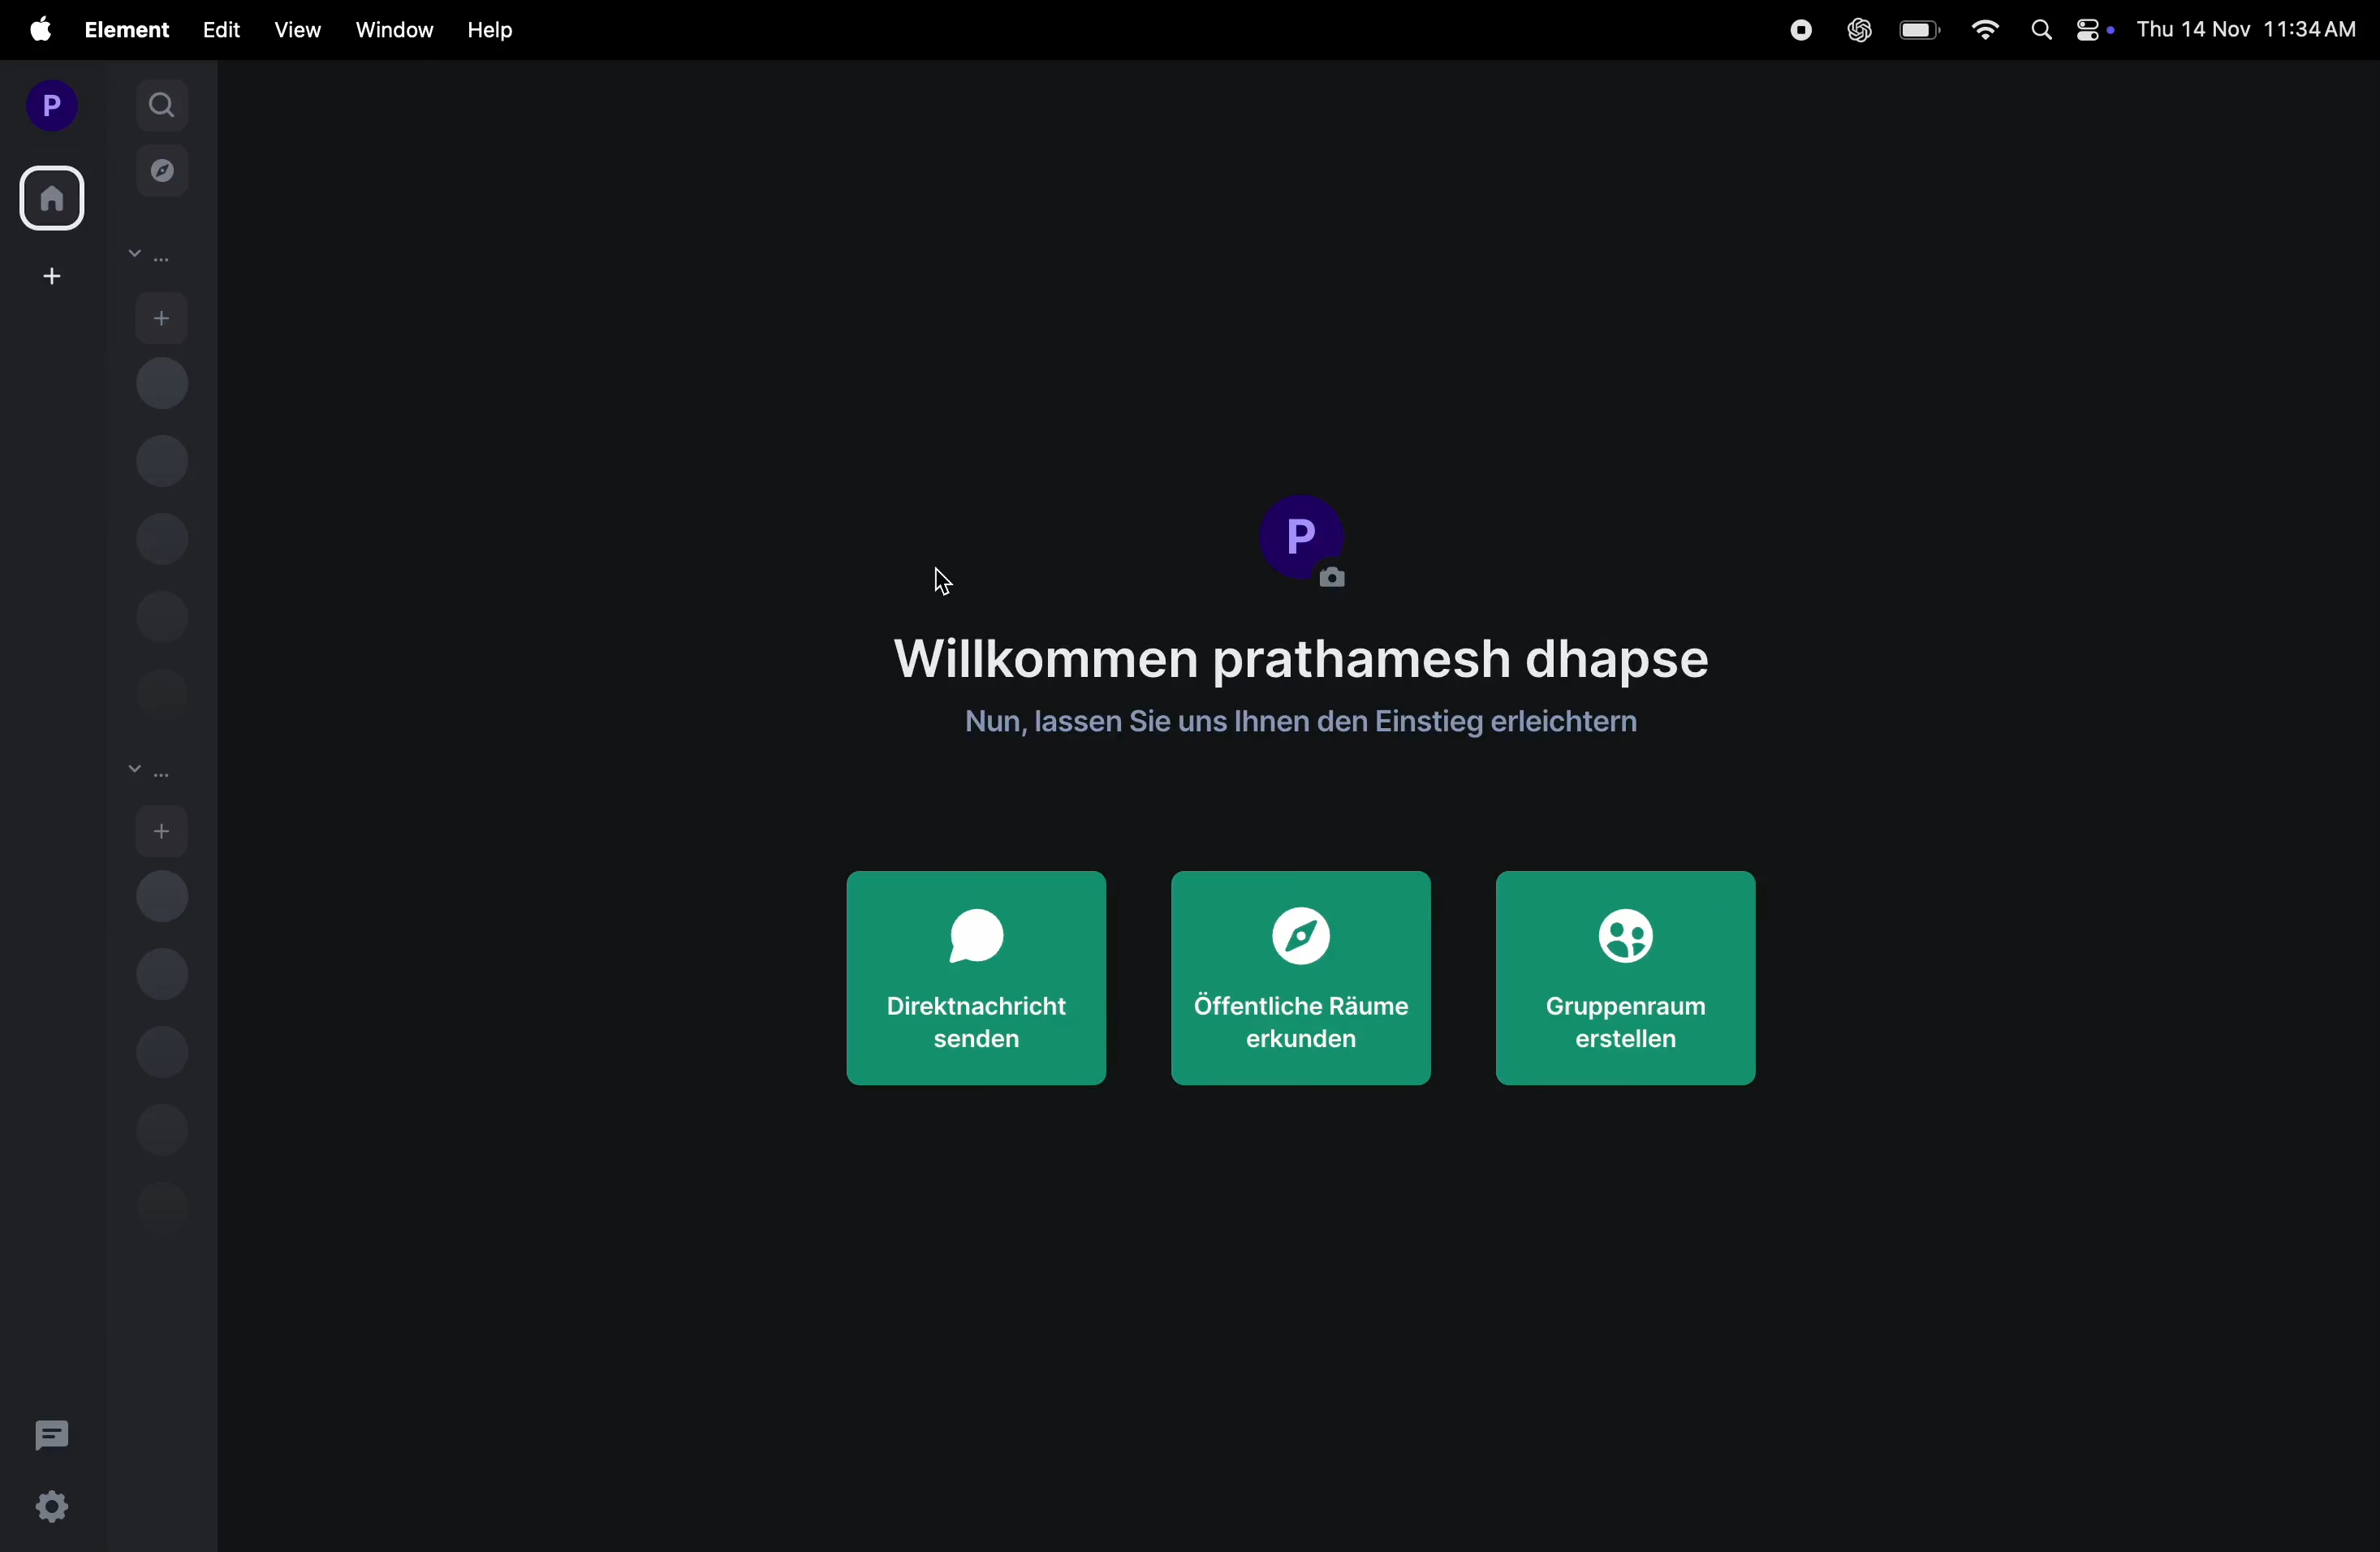 The image size is (2380, 1552). What do you see at coordinates (163, 830) in the screenshot?
I see `add` at bounding box center [163, 830].